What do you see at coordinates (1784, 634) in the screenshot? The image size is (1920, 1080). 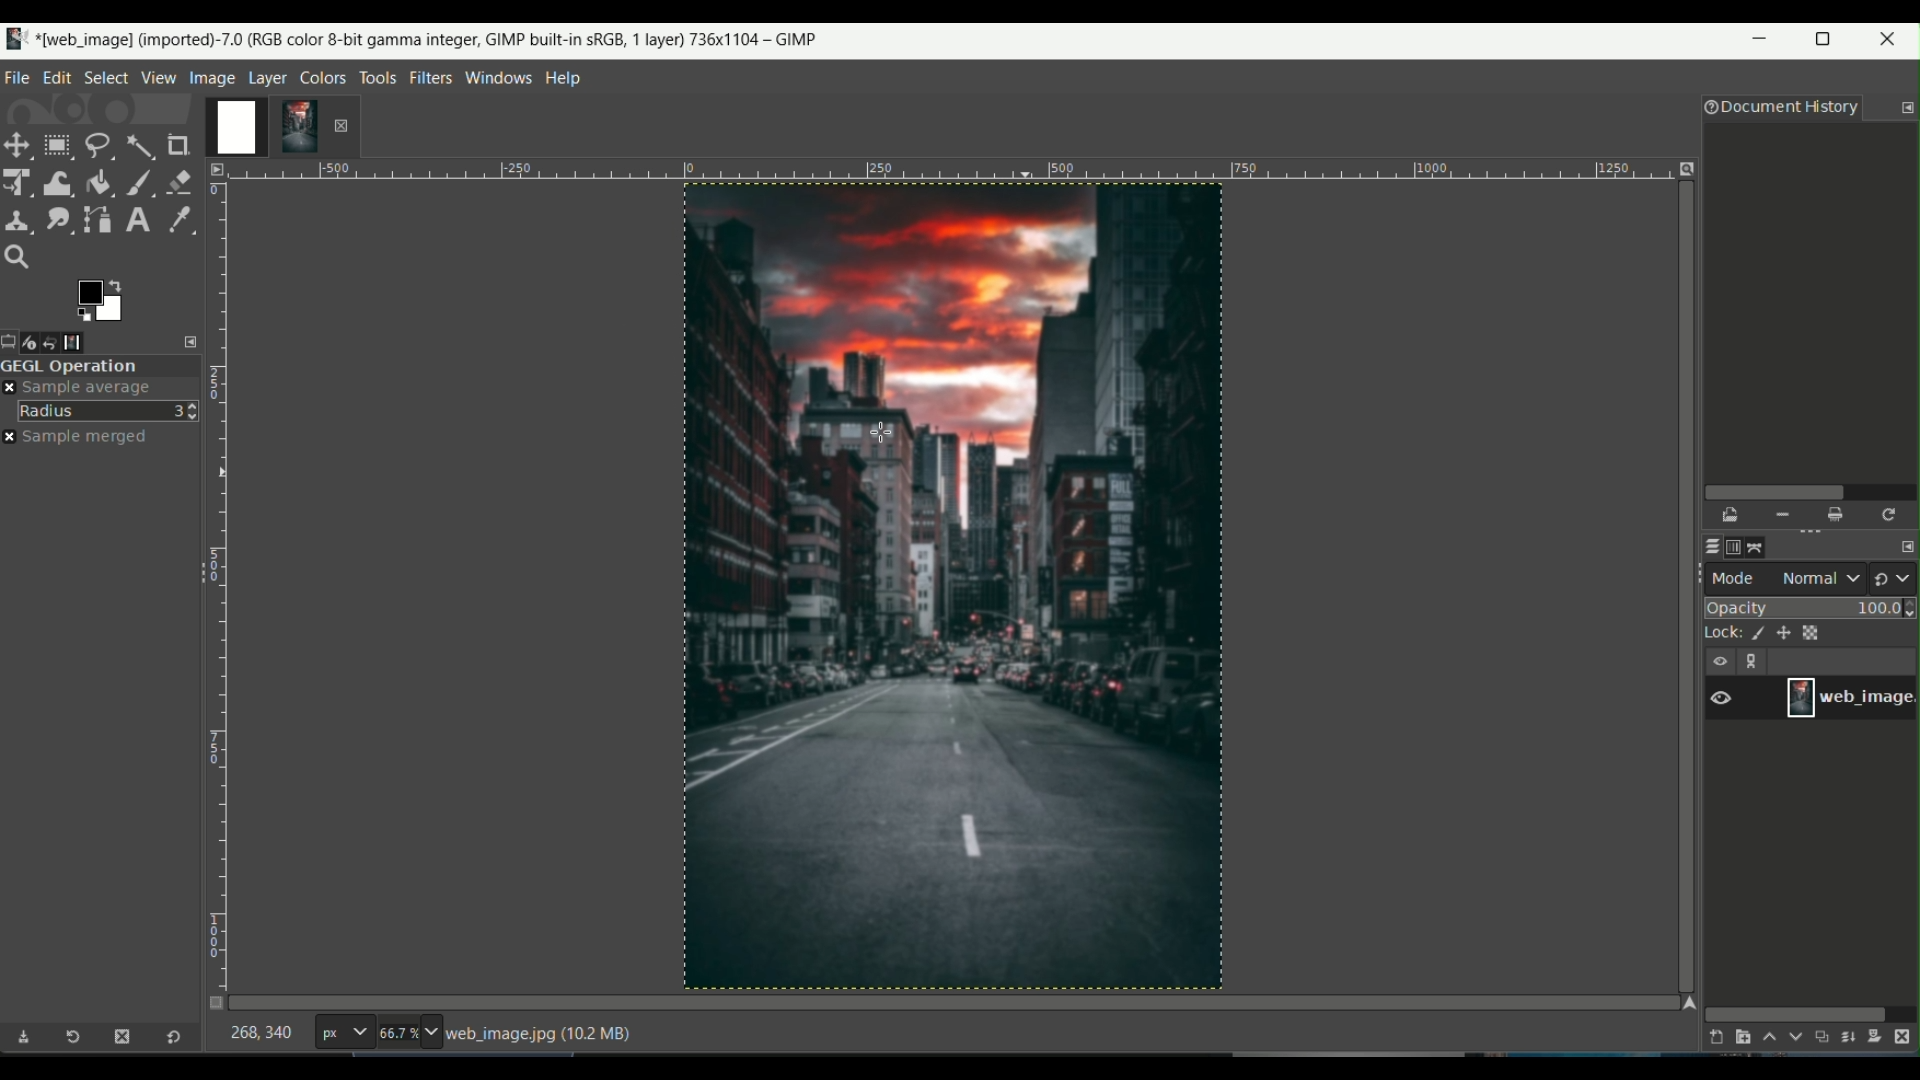 I see `lock size and position` at bounding box center [1784, 634].